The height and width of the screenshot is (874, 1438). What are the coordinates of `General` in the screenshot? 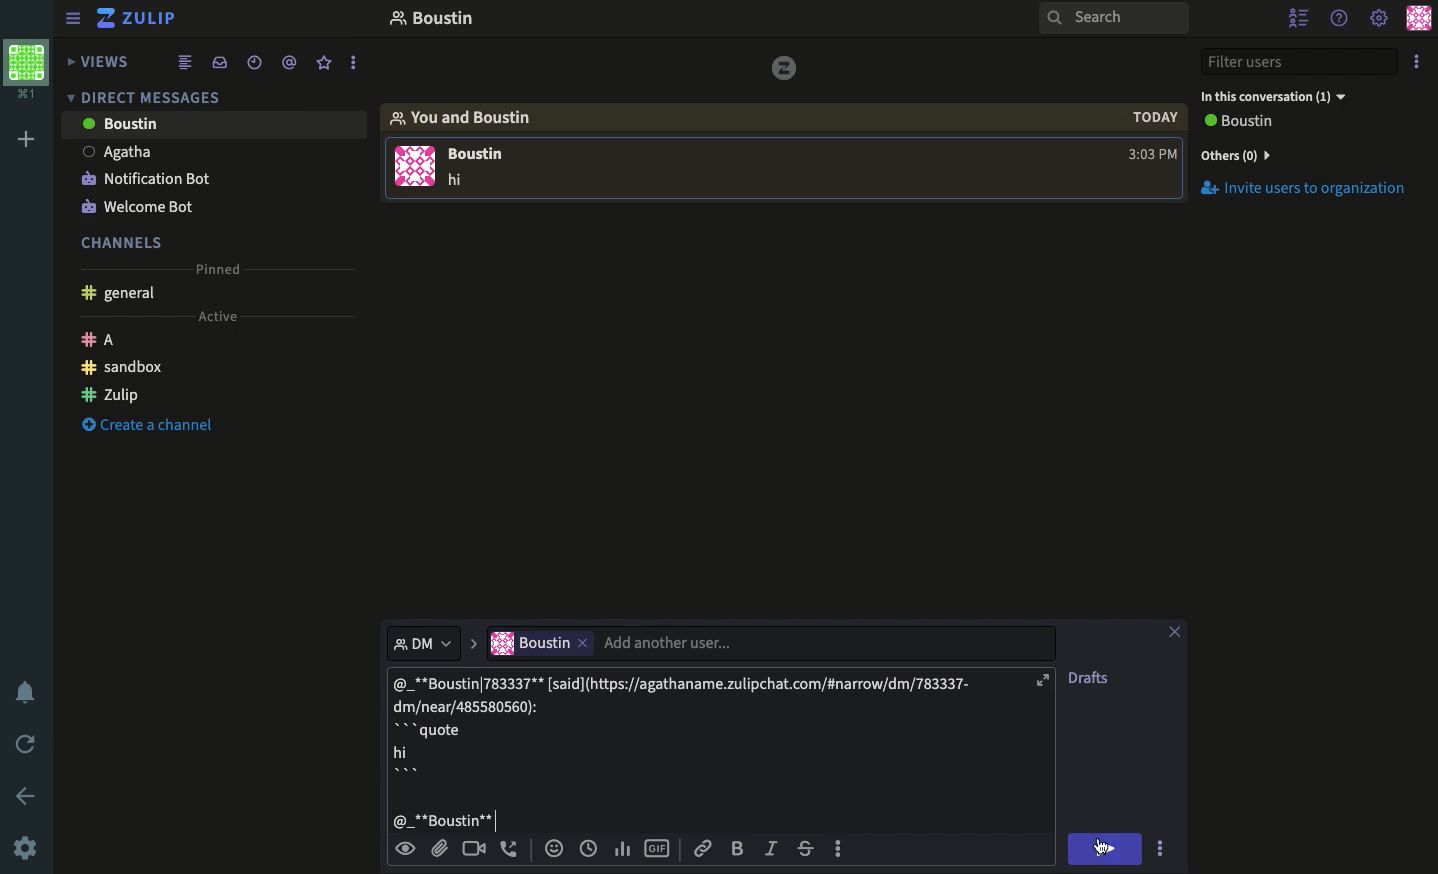 It's located at (122, 293).